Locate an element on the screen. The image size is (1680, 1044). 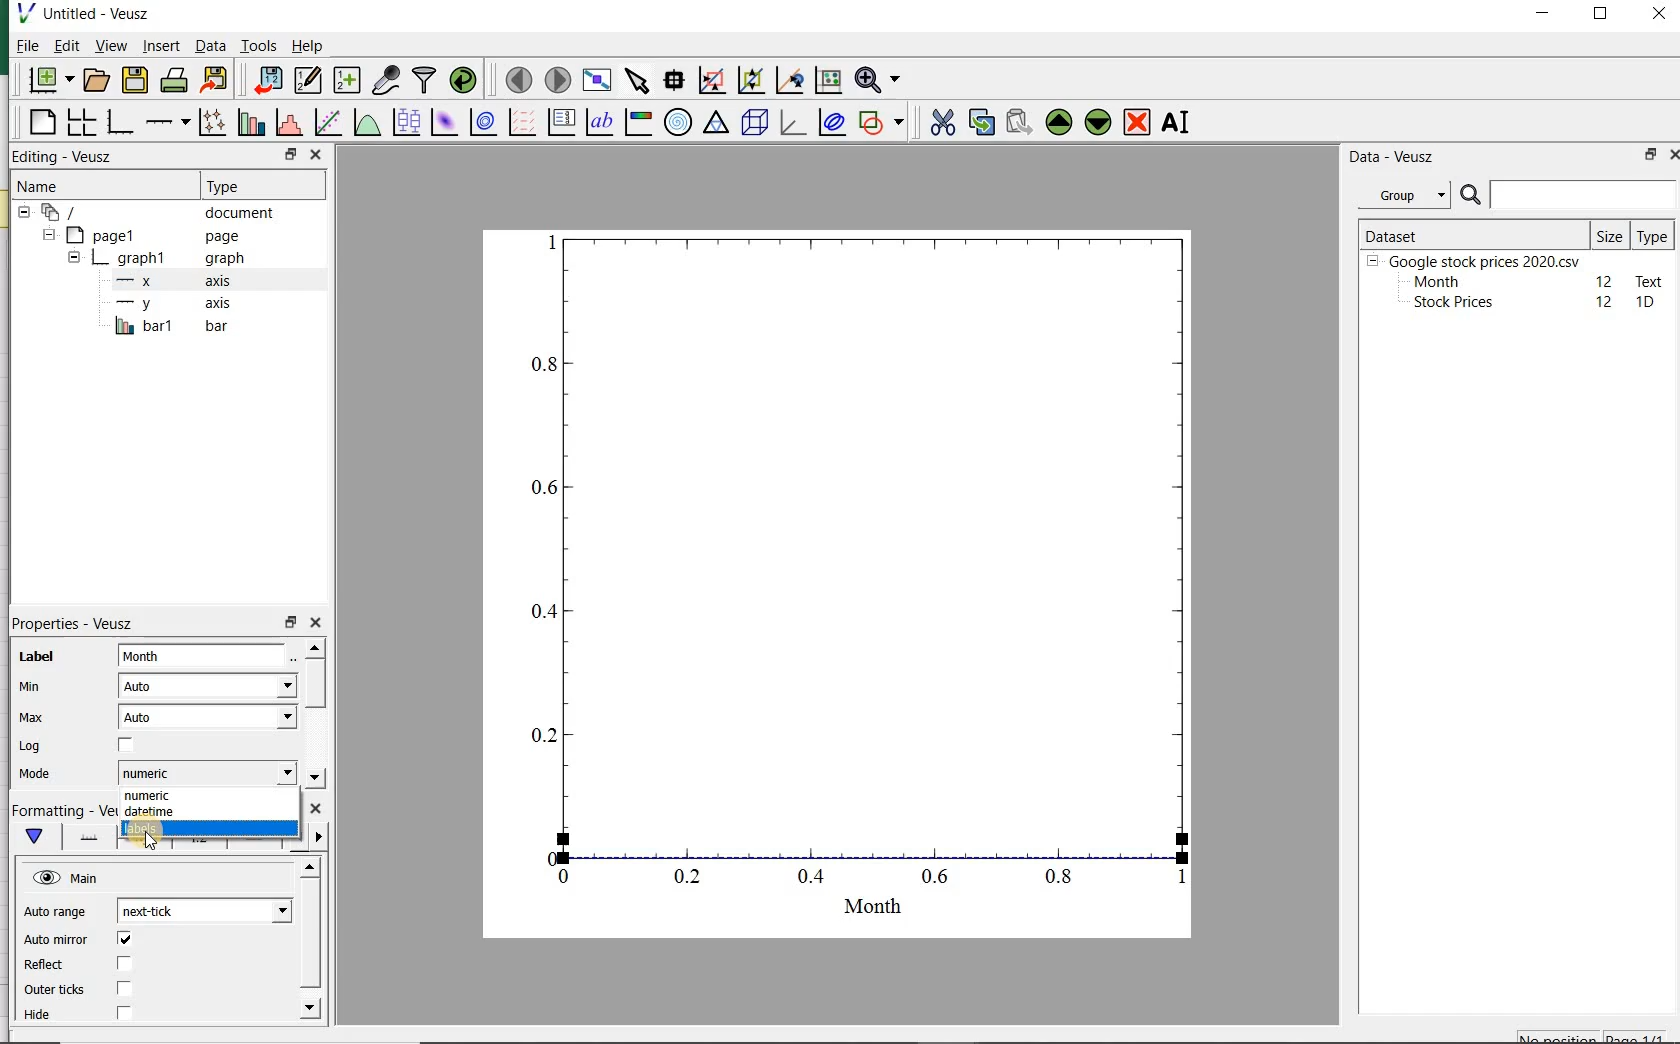
Mode is located at coordinates (31, 774).